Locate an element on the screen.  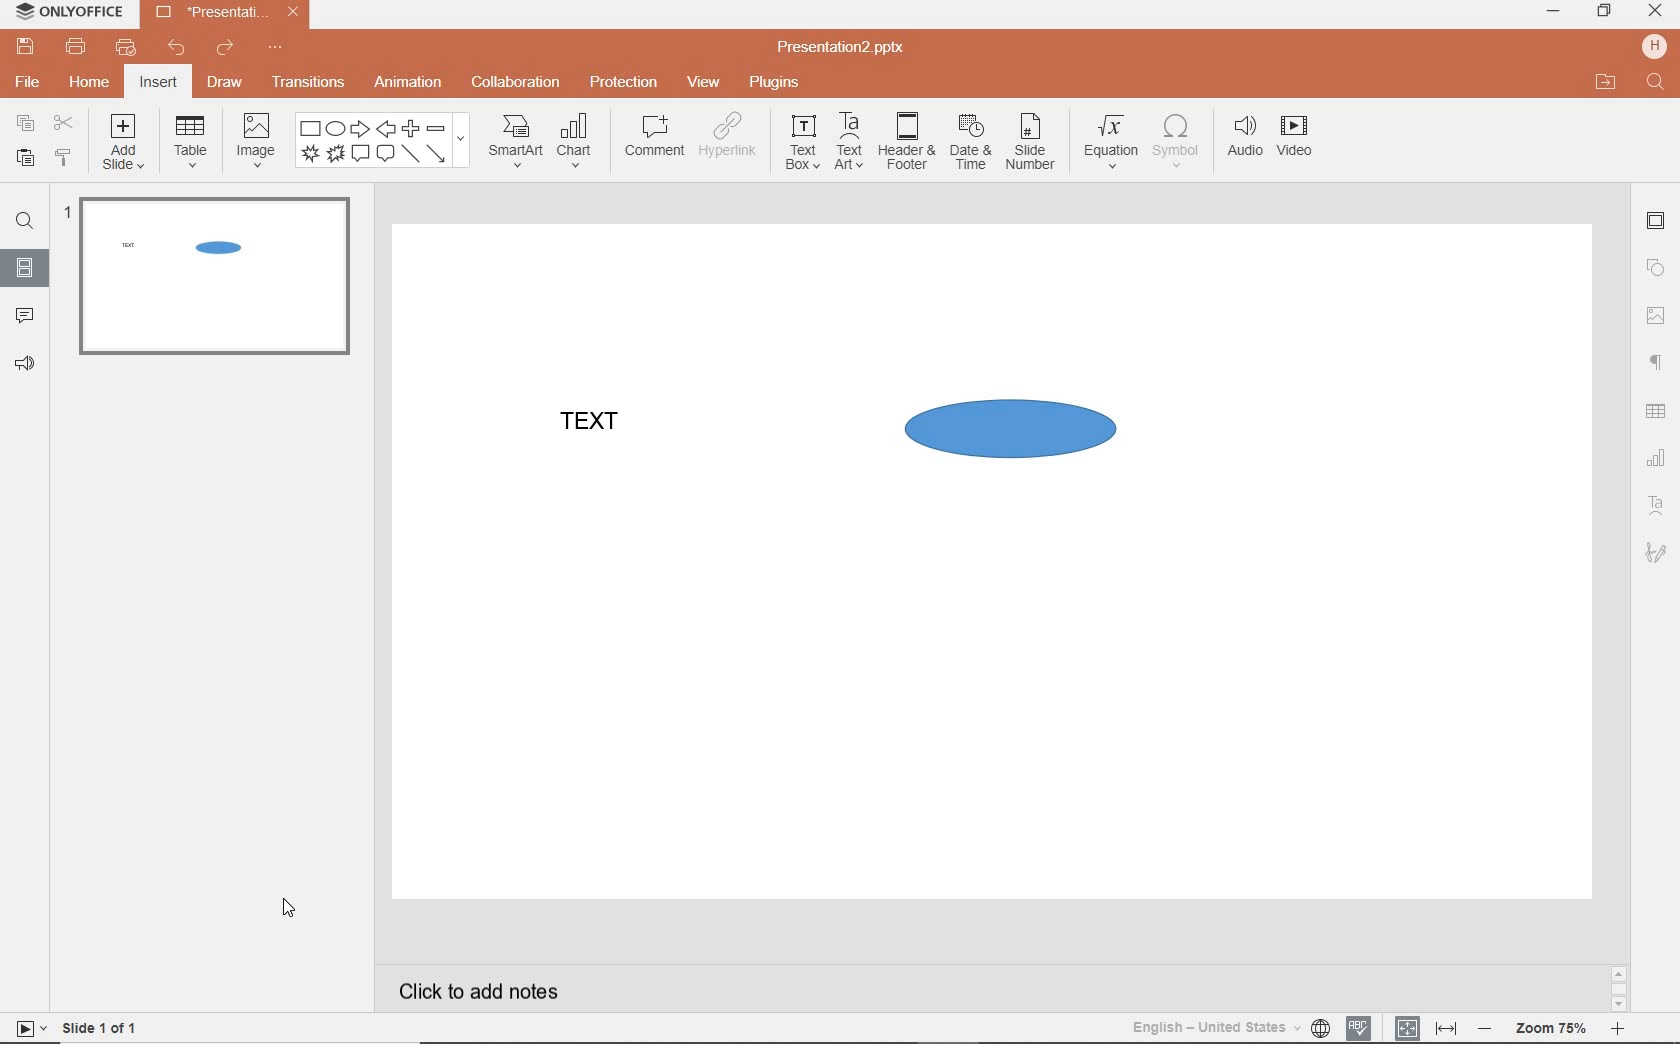
ZOOM is located at coordinates (1550, 1031).